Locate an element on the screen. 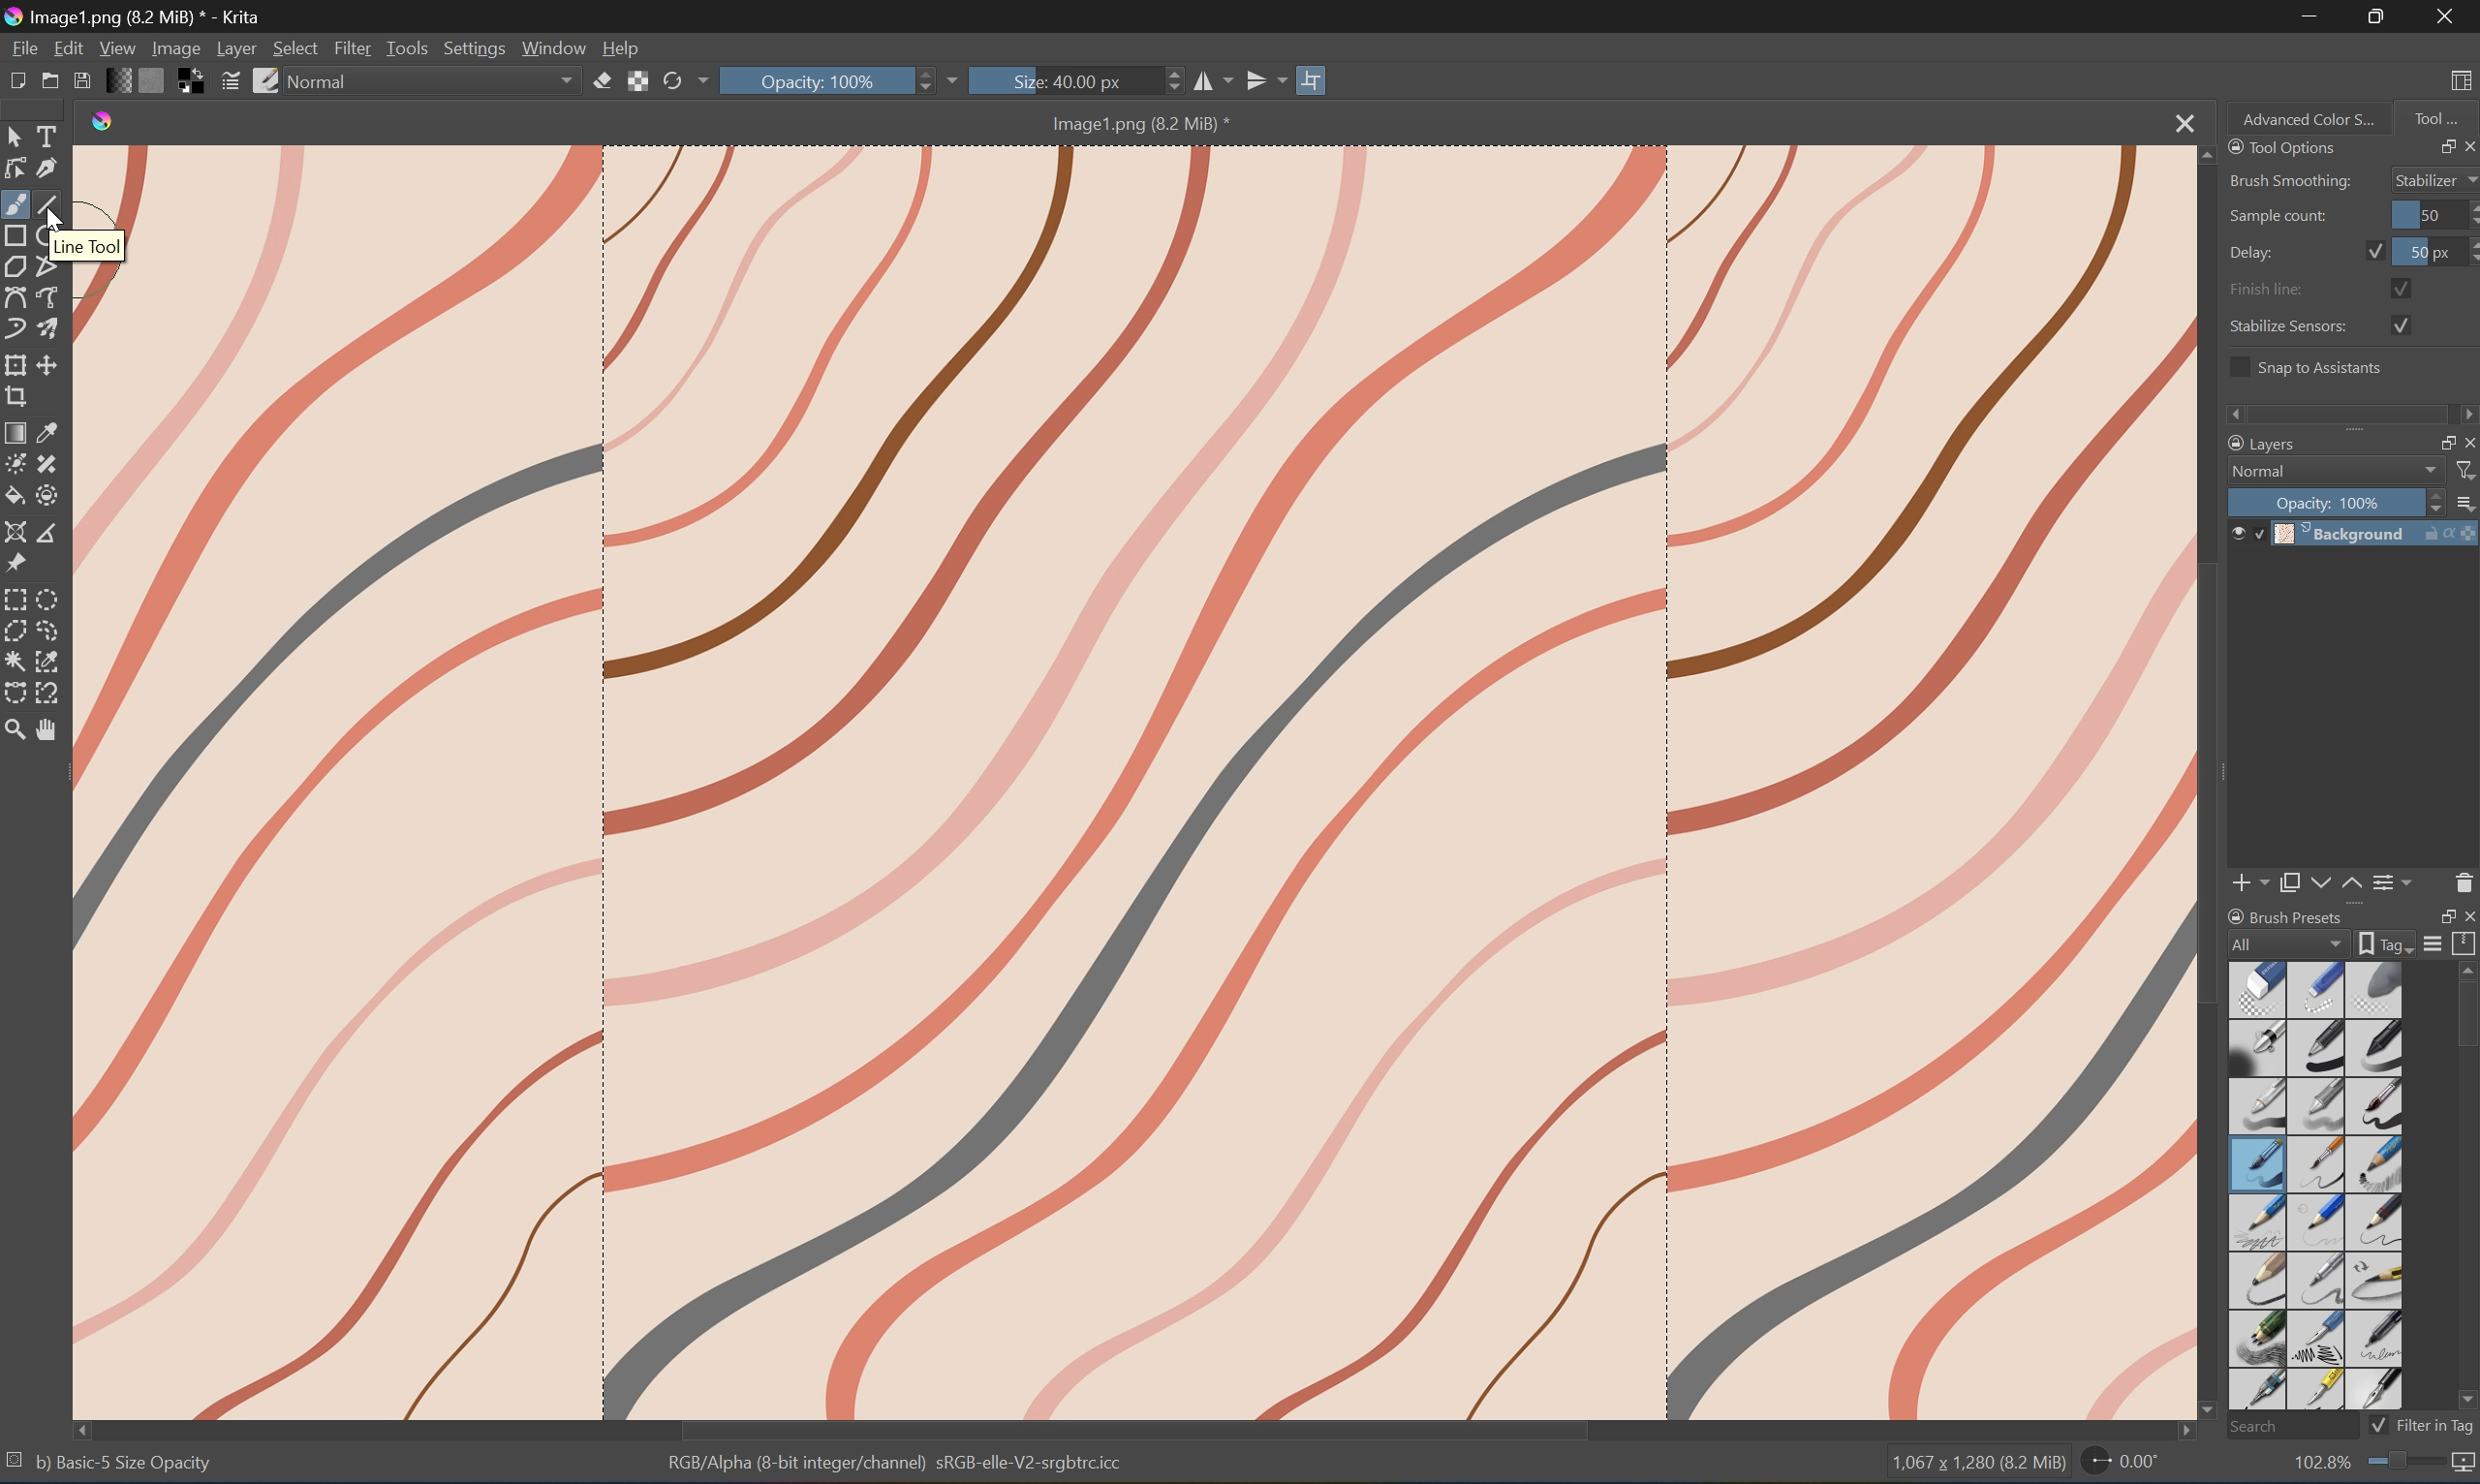  Polygon tool is located at coordinates (20, 267).